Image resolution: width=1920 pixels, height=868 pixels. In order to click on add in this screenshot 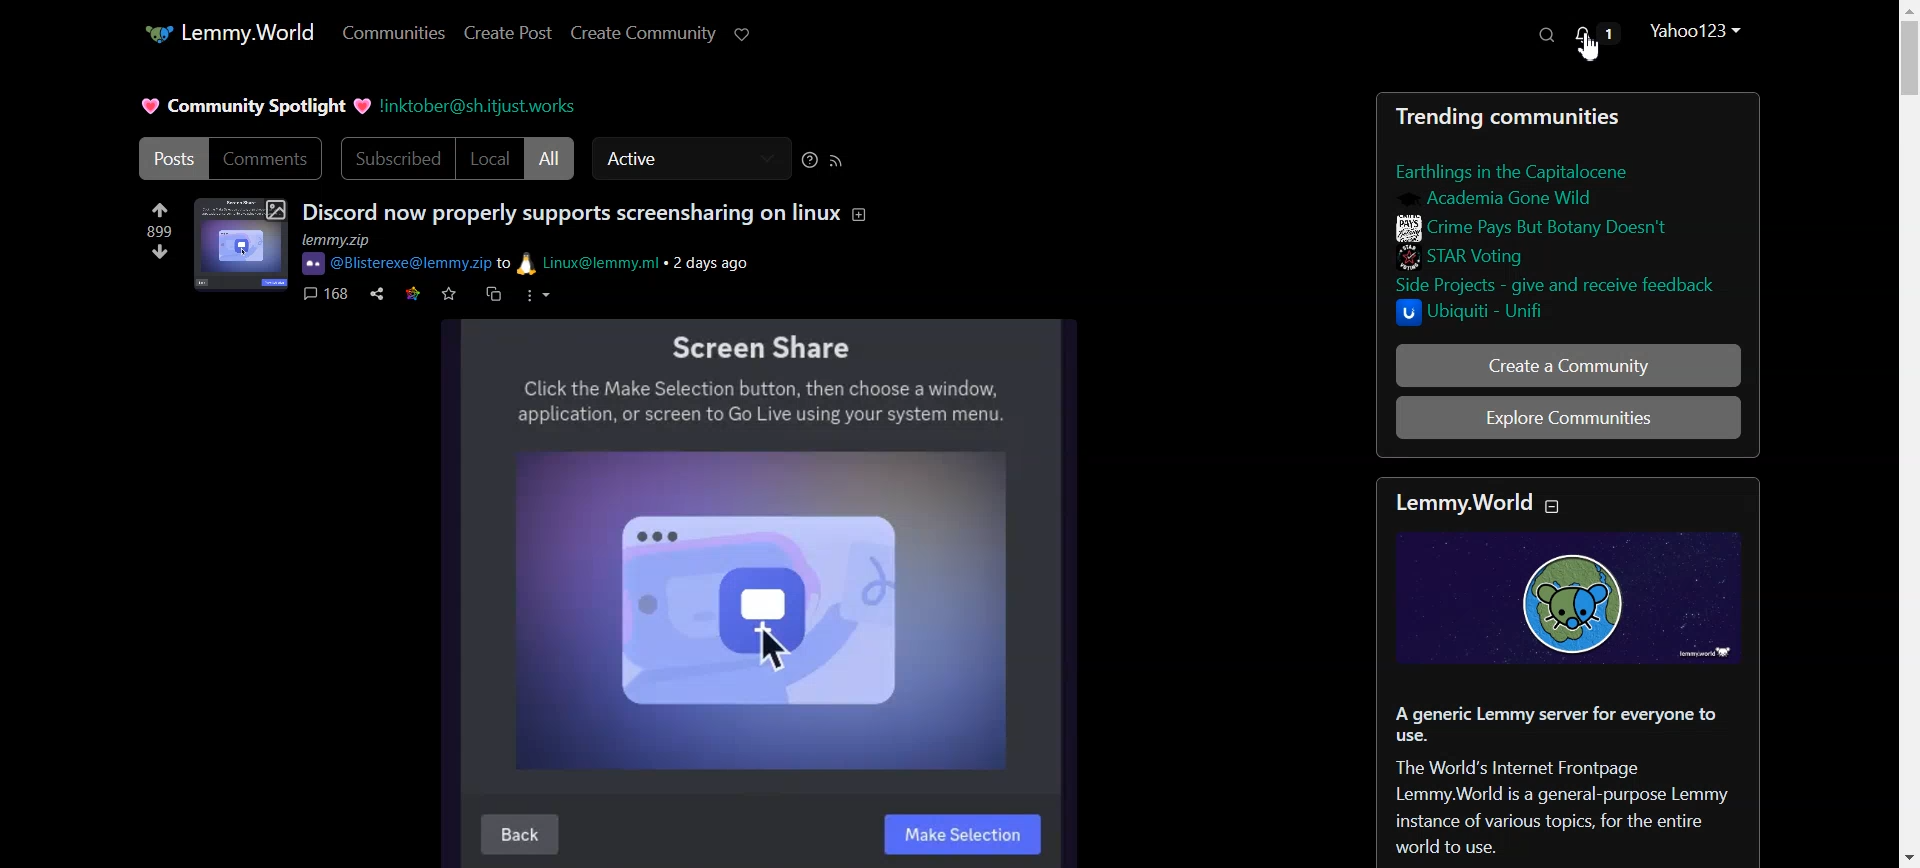, I will do `click(868, 216)`.